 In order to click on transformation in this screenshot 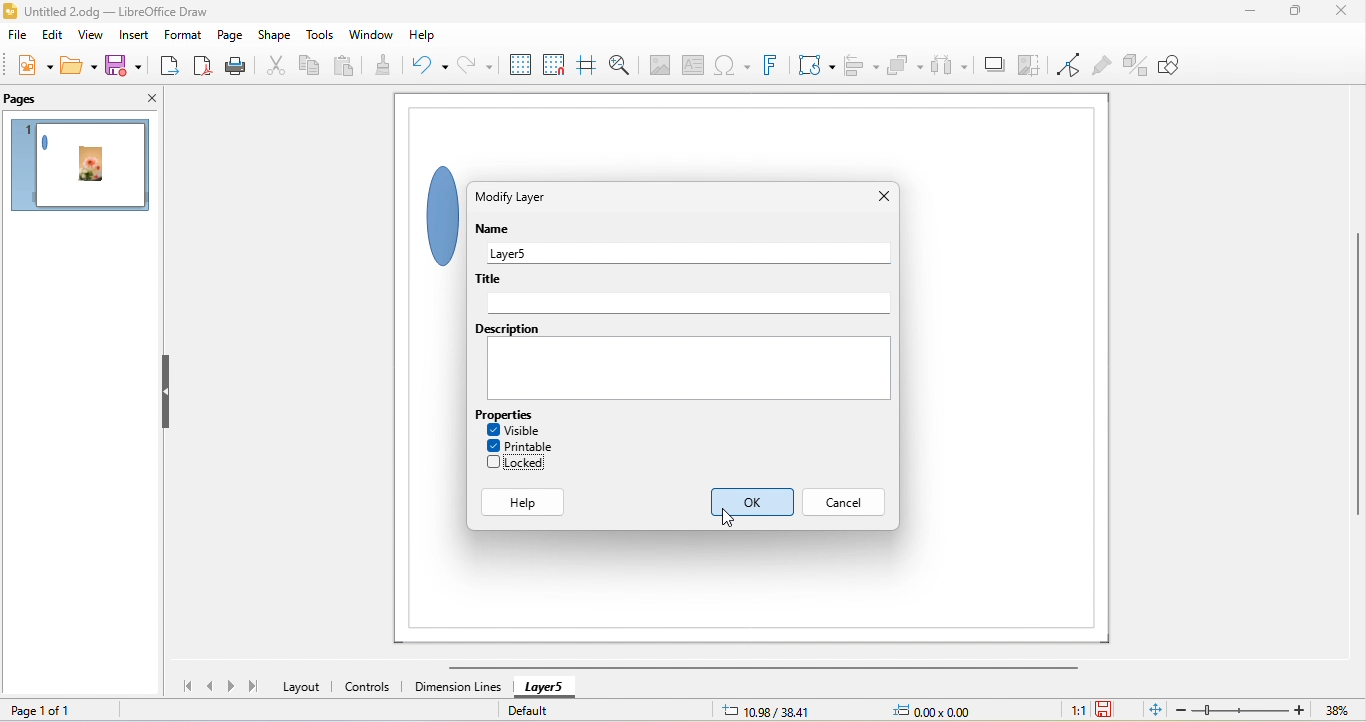, I will do `click(817, 65)`.